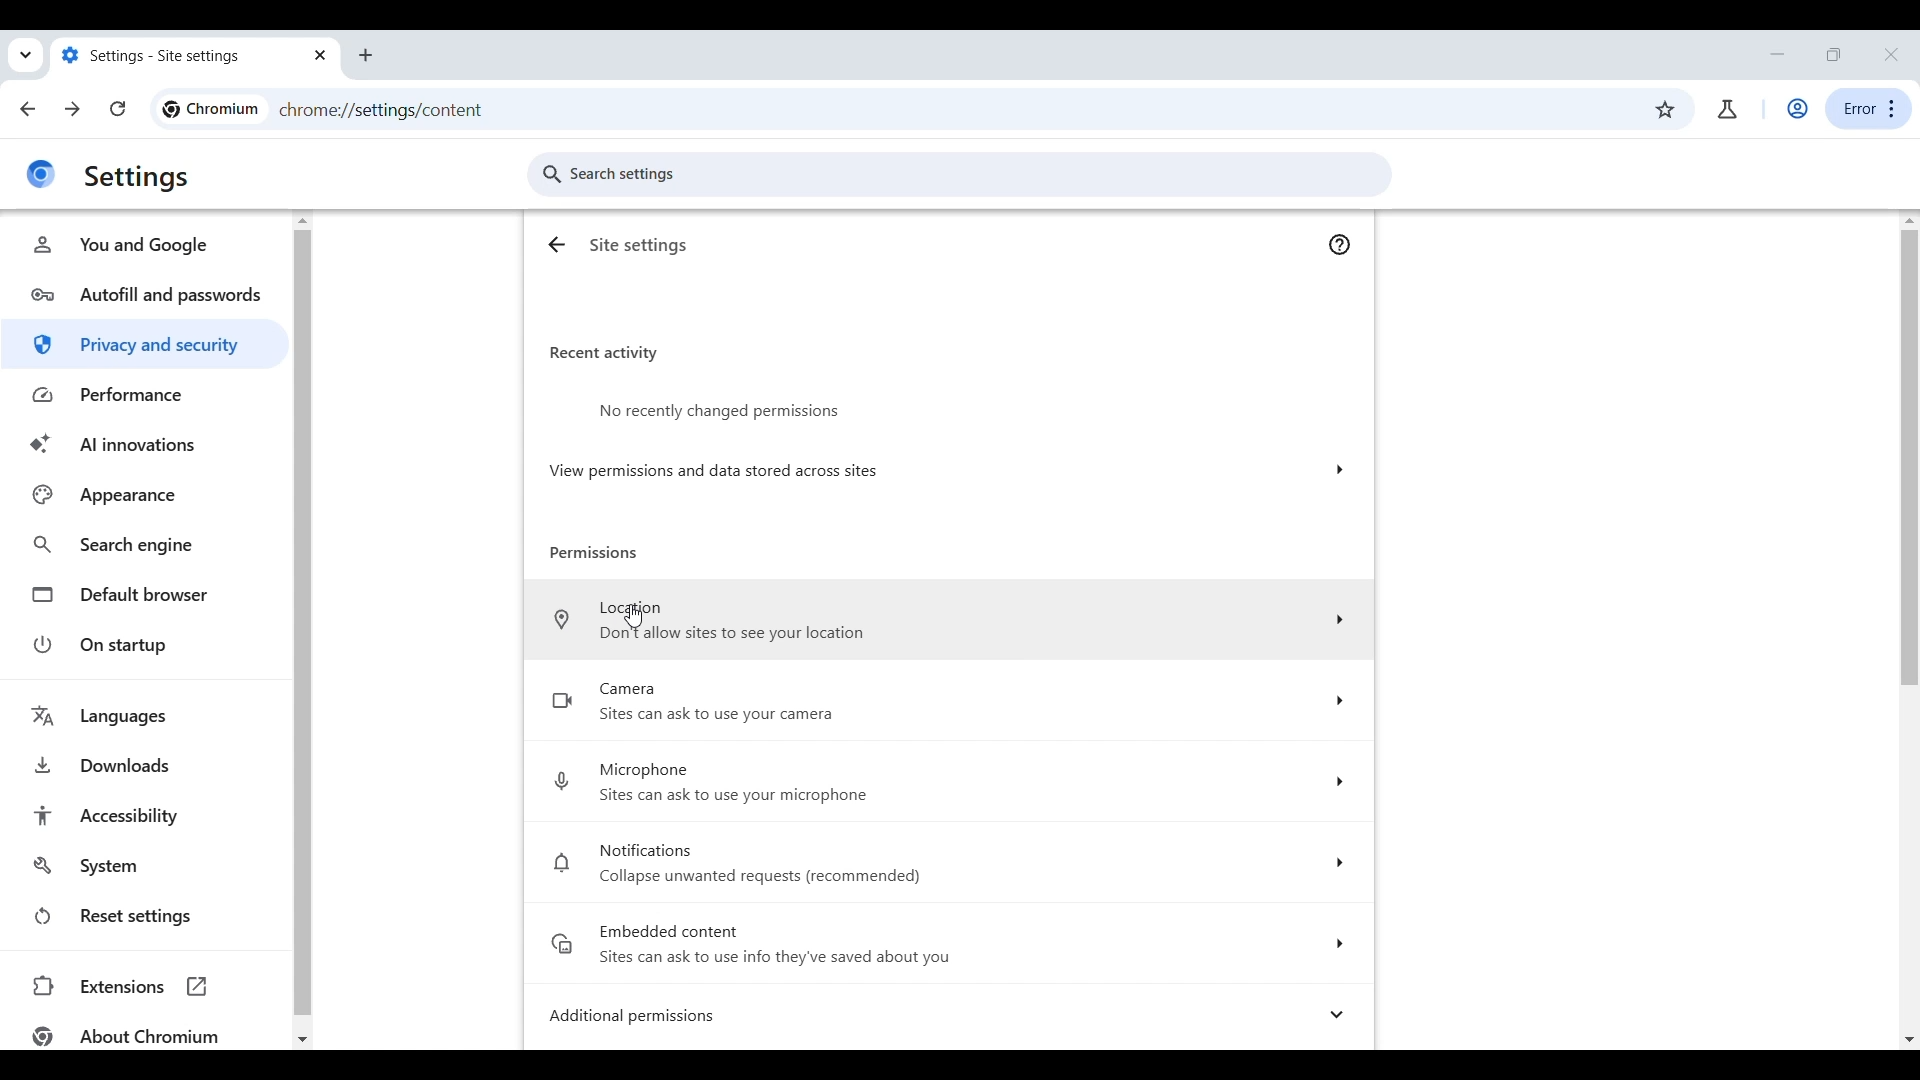 This screenshot has height=1080, width=1920. What do you see at coordinates (949, 943) in the screenshot?
I see `Embedded content: sites can ask to use info they've saved about you` at bounding box center [949, 943].